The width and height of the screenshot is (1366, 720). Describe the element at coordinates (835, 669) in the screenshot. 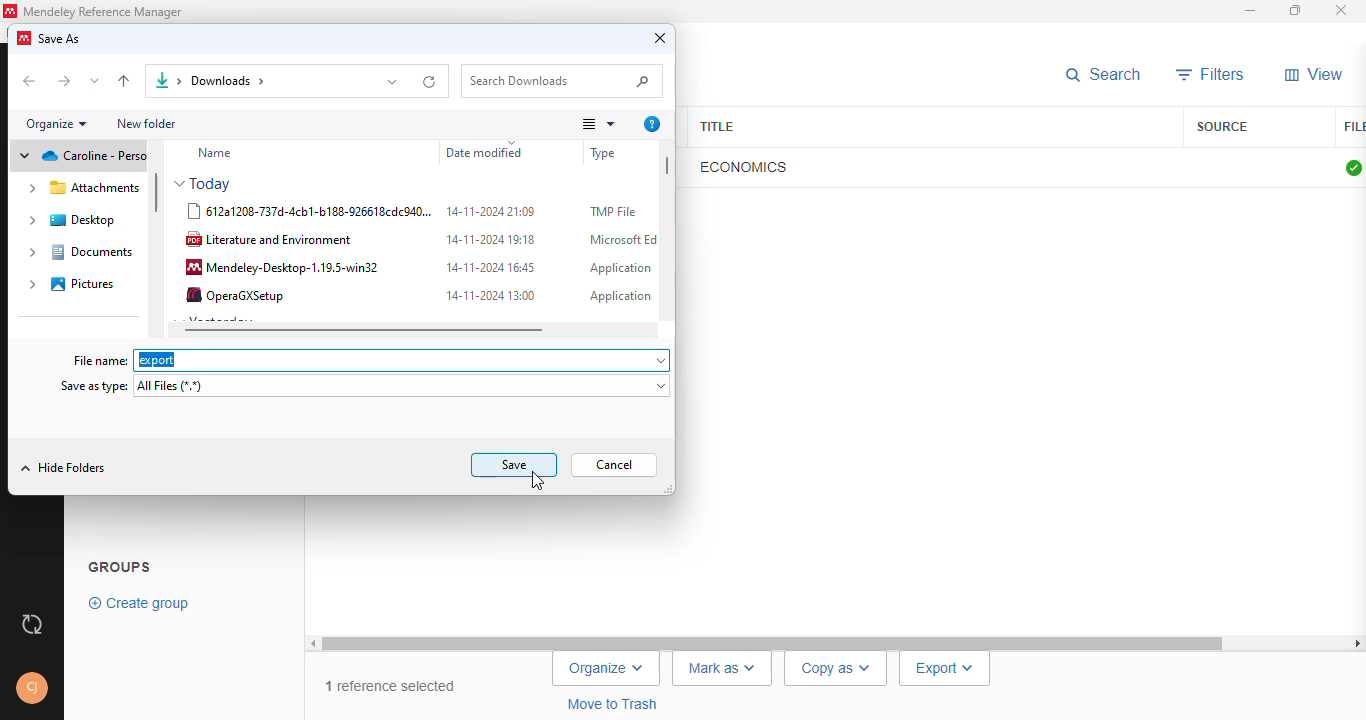

I see `copy as` at that location.